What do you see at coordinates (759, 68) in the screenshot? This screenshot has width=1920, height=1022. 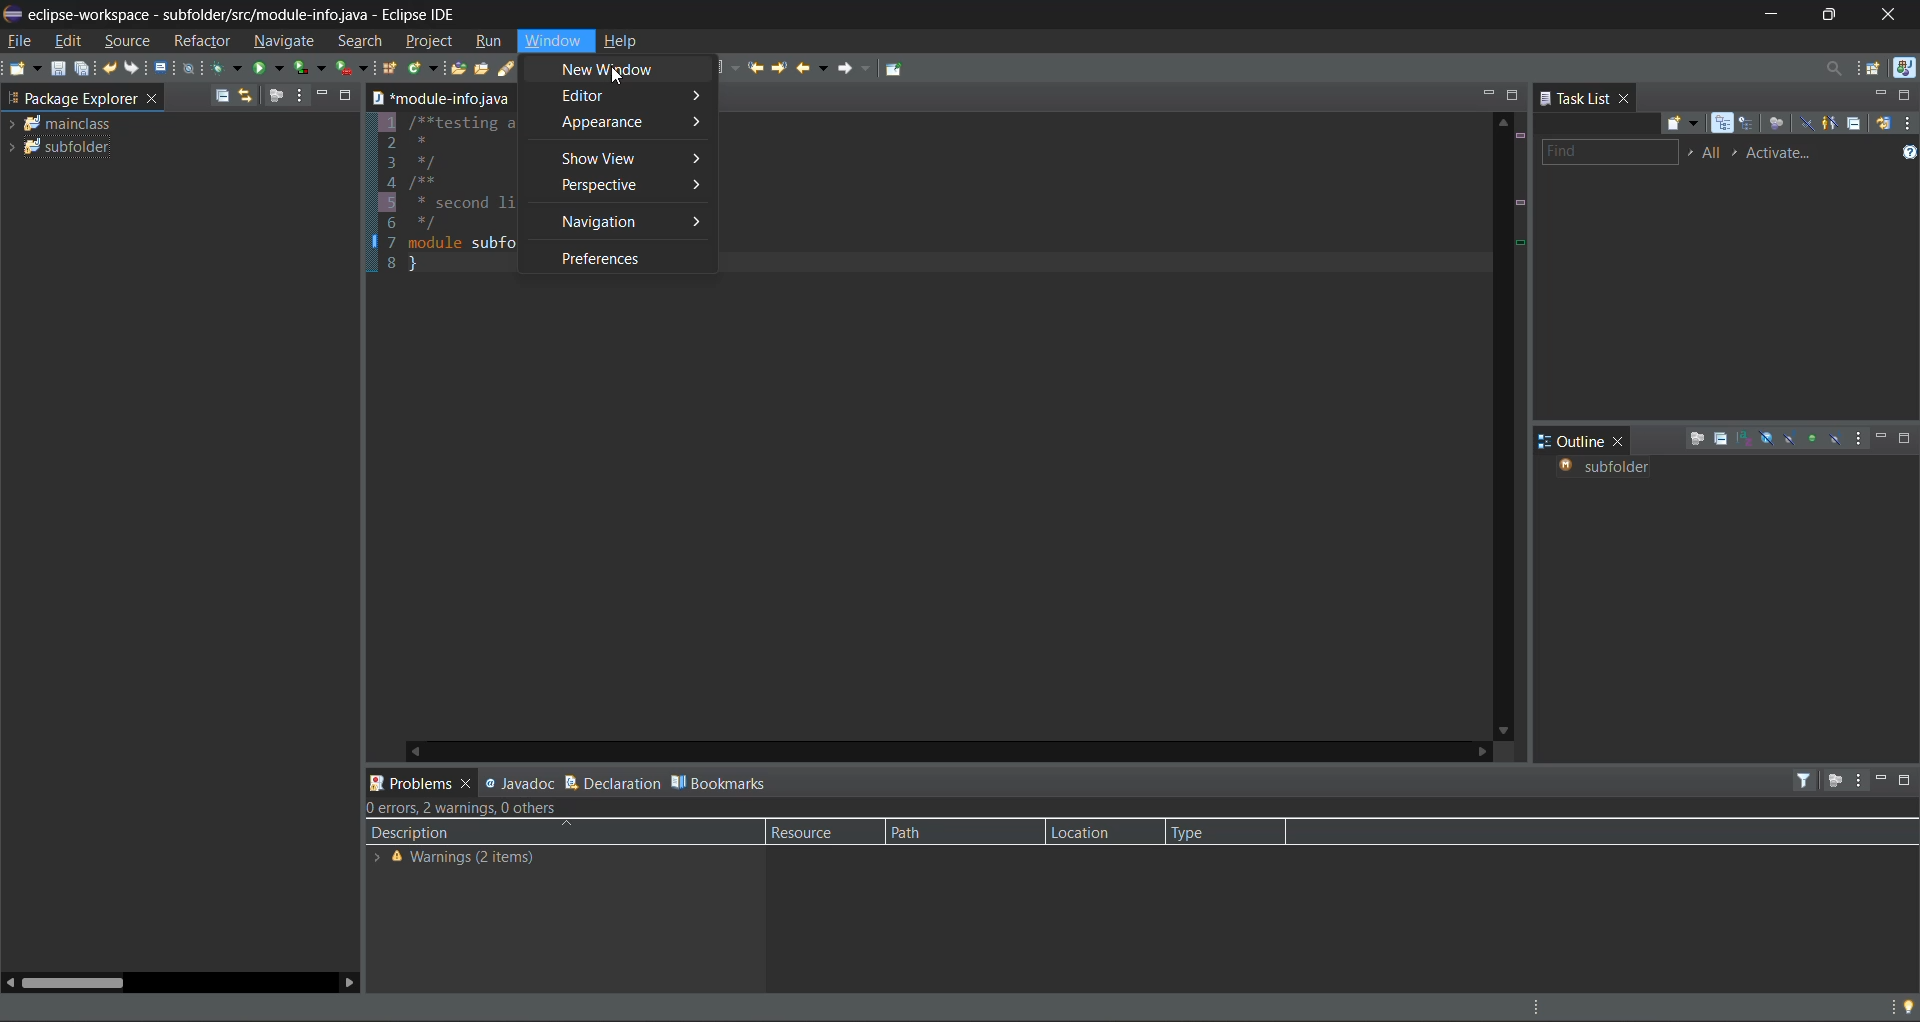 I see `previous edit location` at bounding box center [759, 68].